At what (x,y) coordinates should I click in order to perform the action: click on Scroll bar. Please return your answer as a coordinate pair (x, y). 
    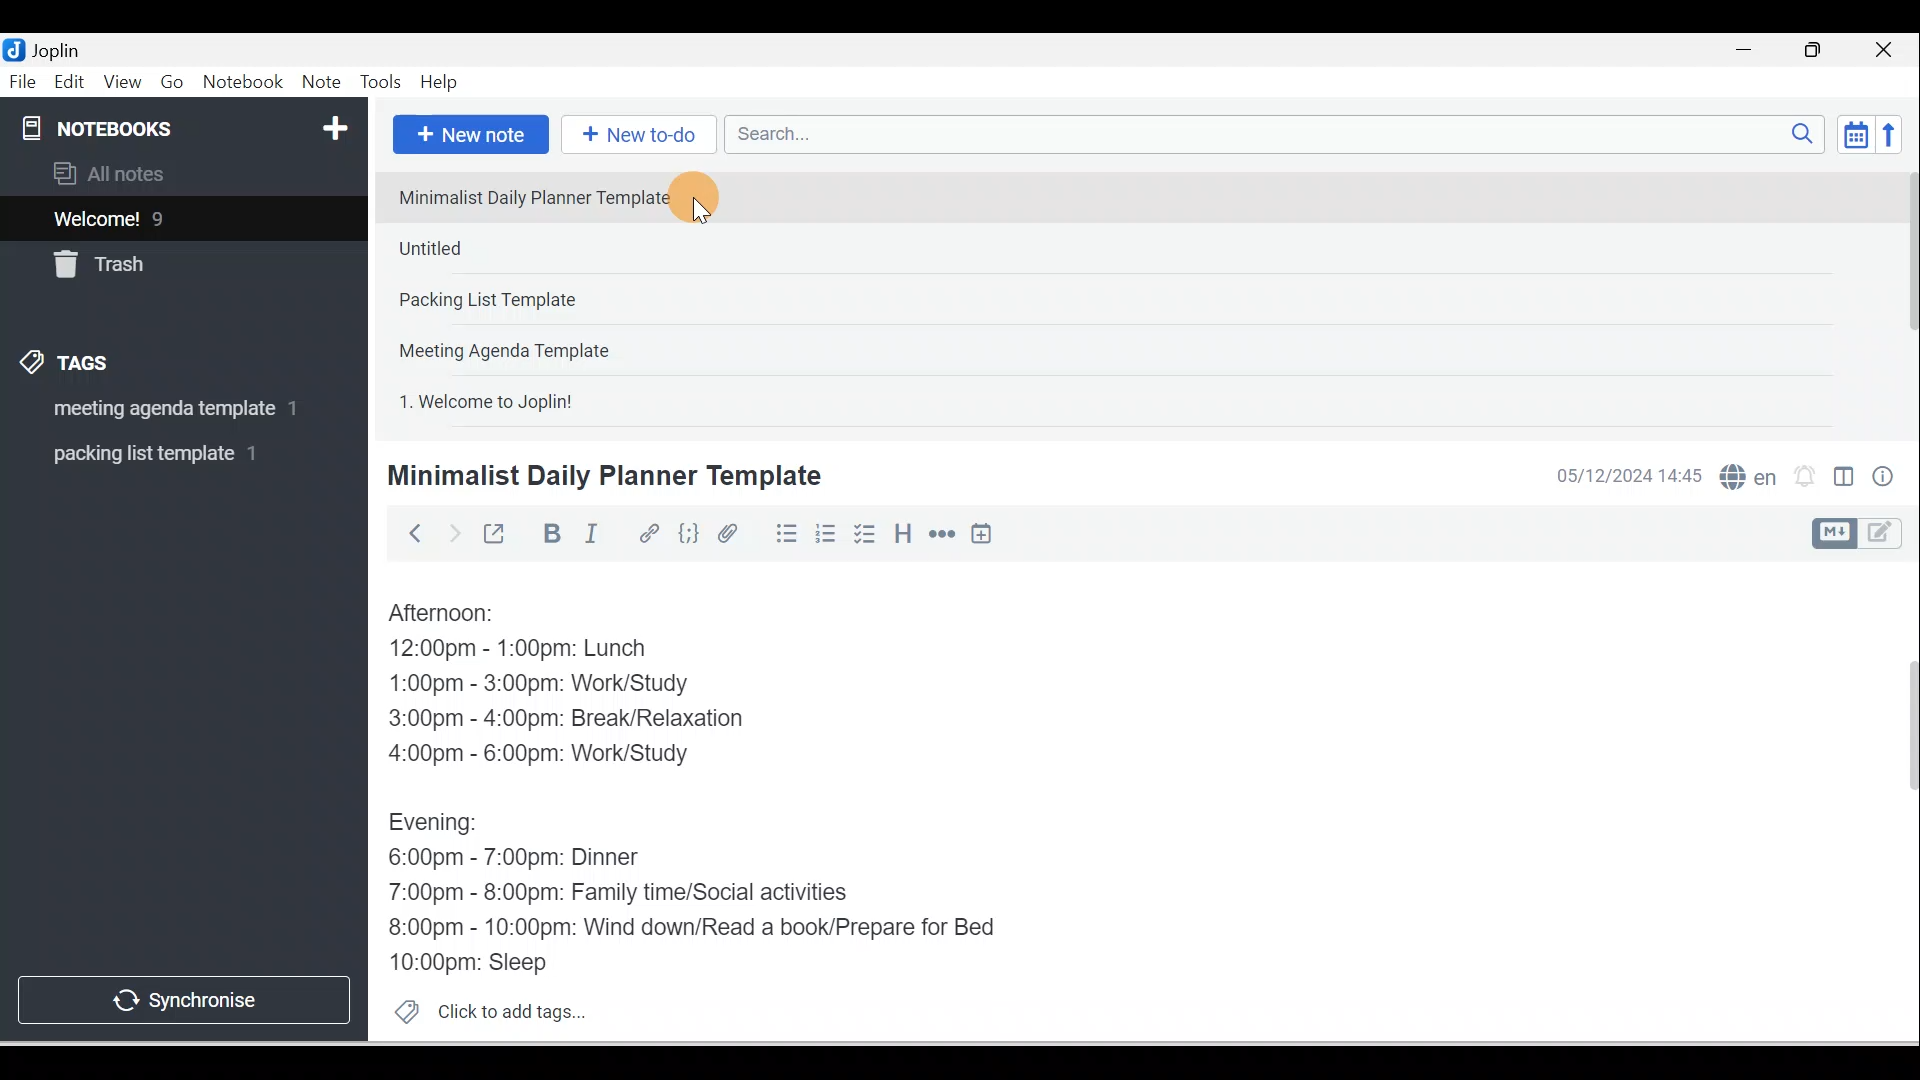
    Looking at the image, I should click on (1898, 802).